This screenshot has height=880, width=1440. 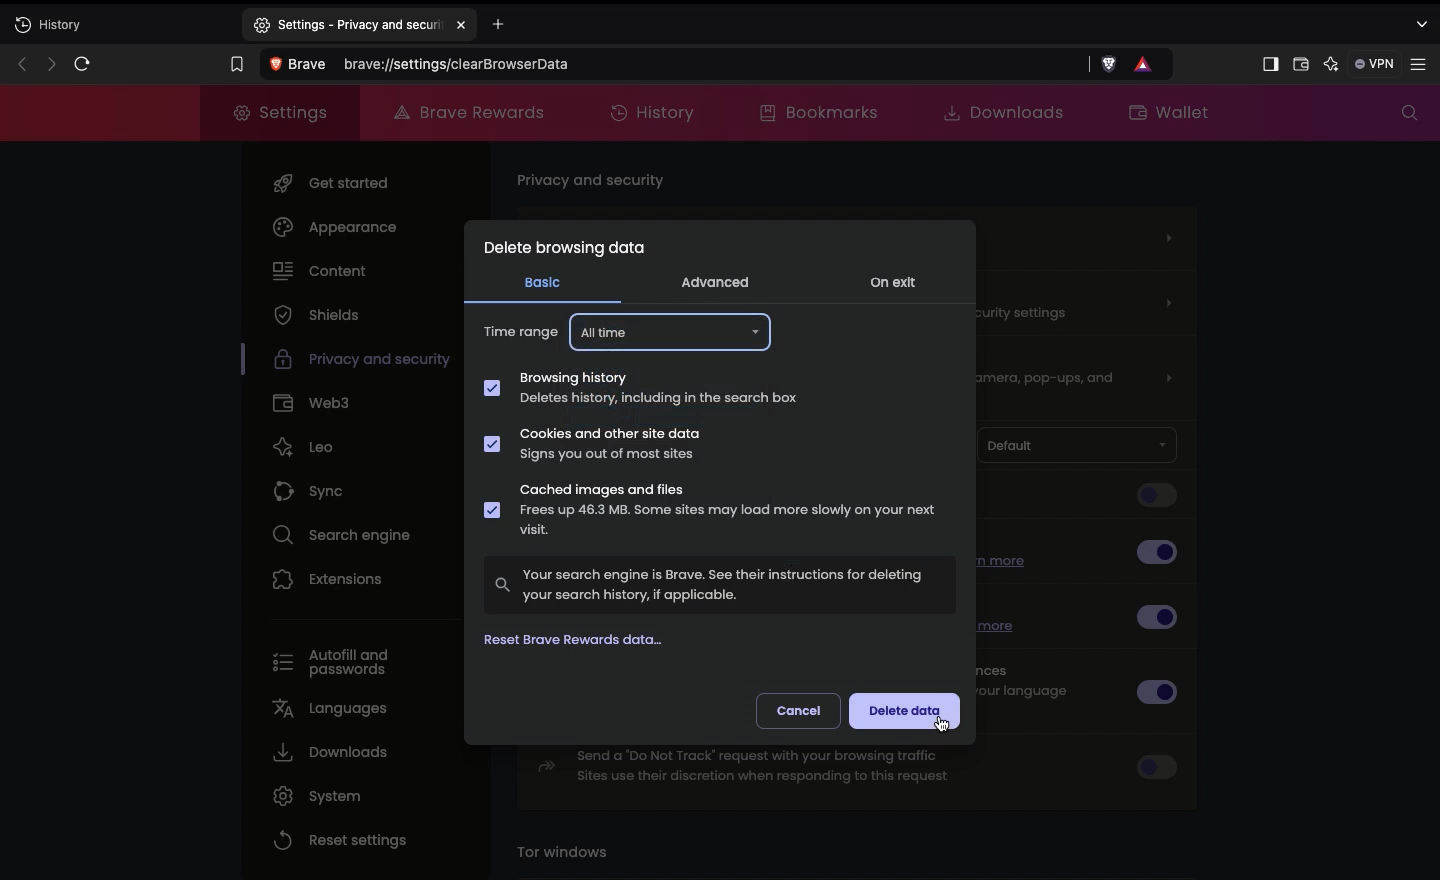 I want to click on Settings, so click(x=282, y=113).